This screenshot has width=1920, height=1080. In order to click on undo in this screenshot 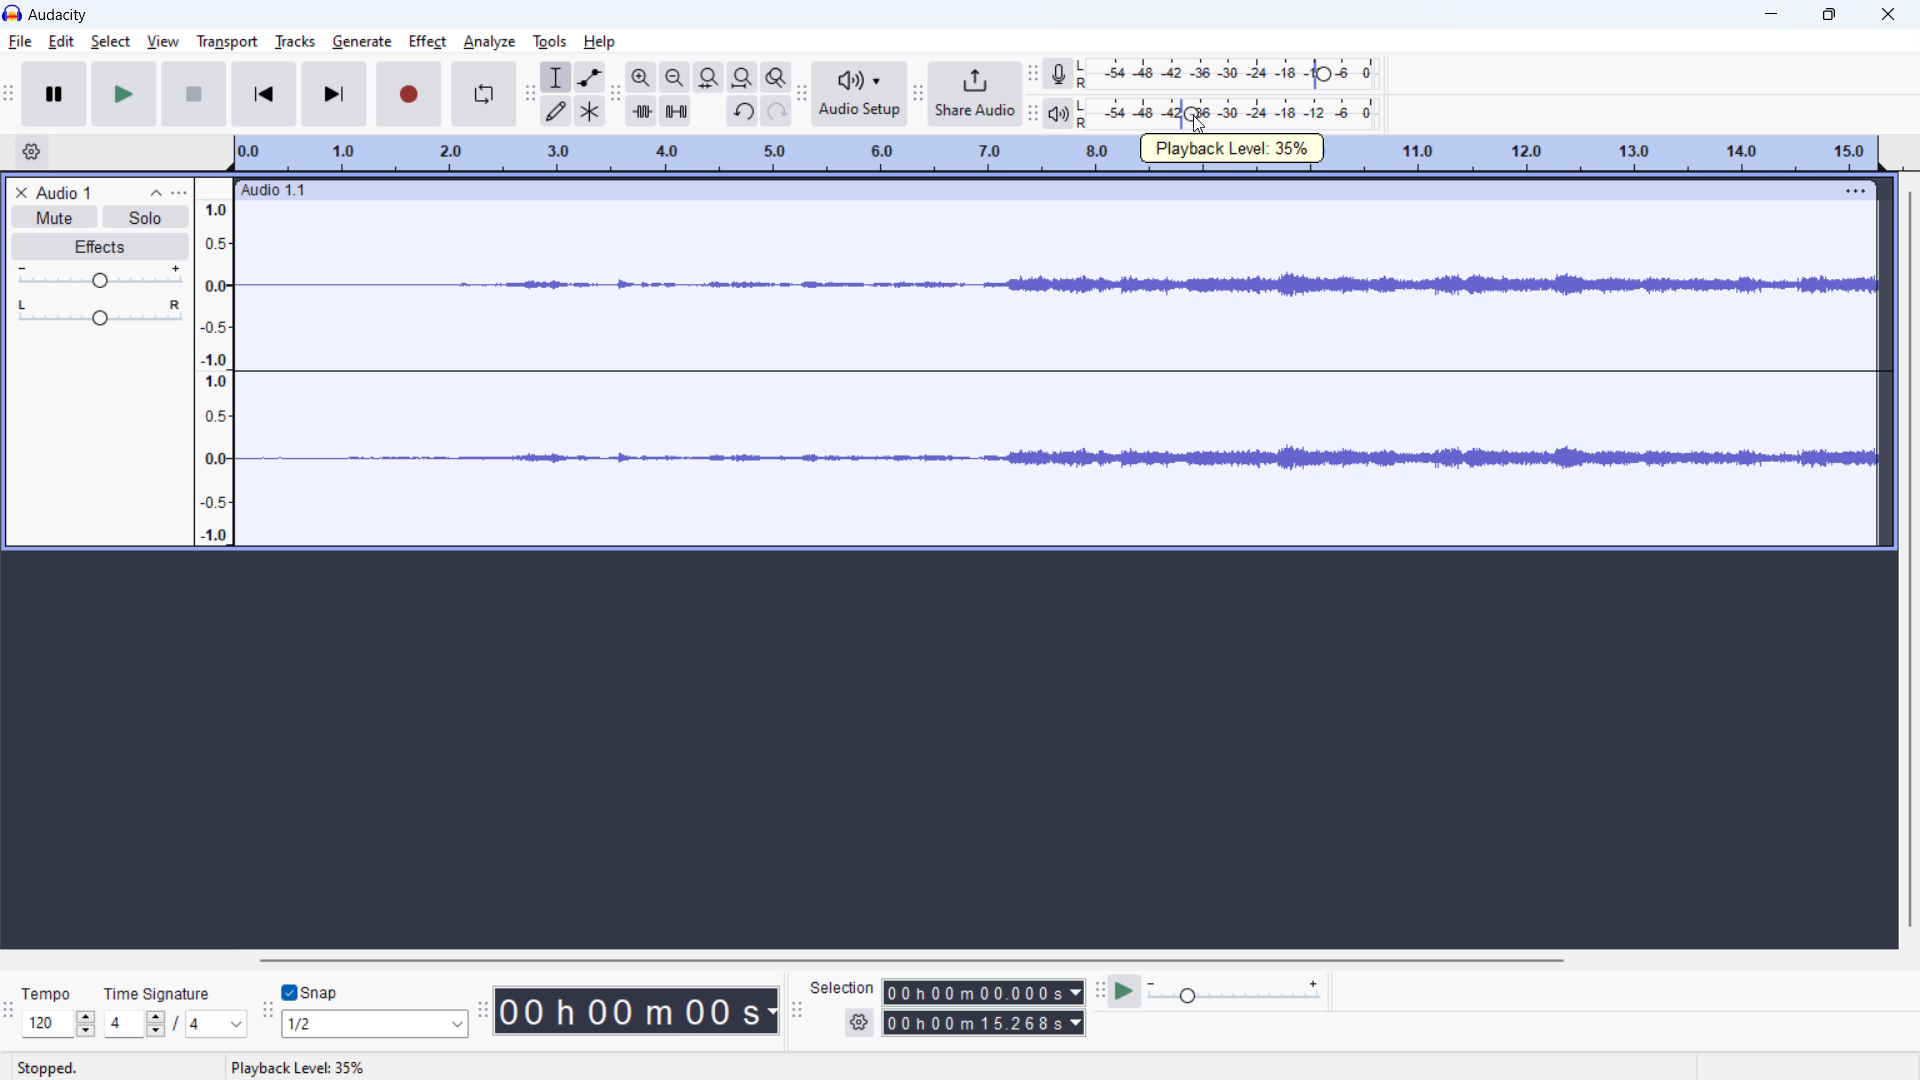, I will do `click(743, 111)`.